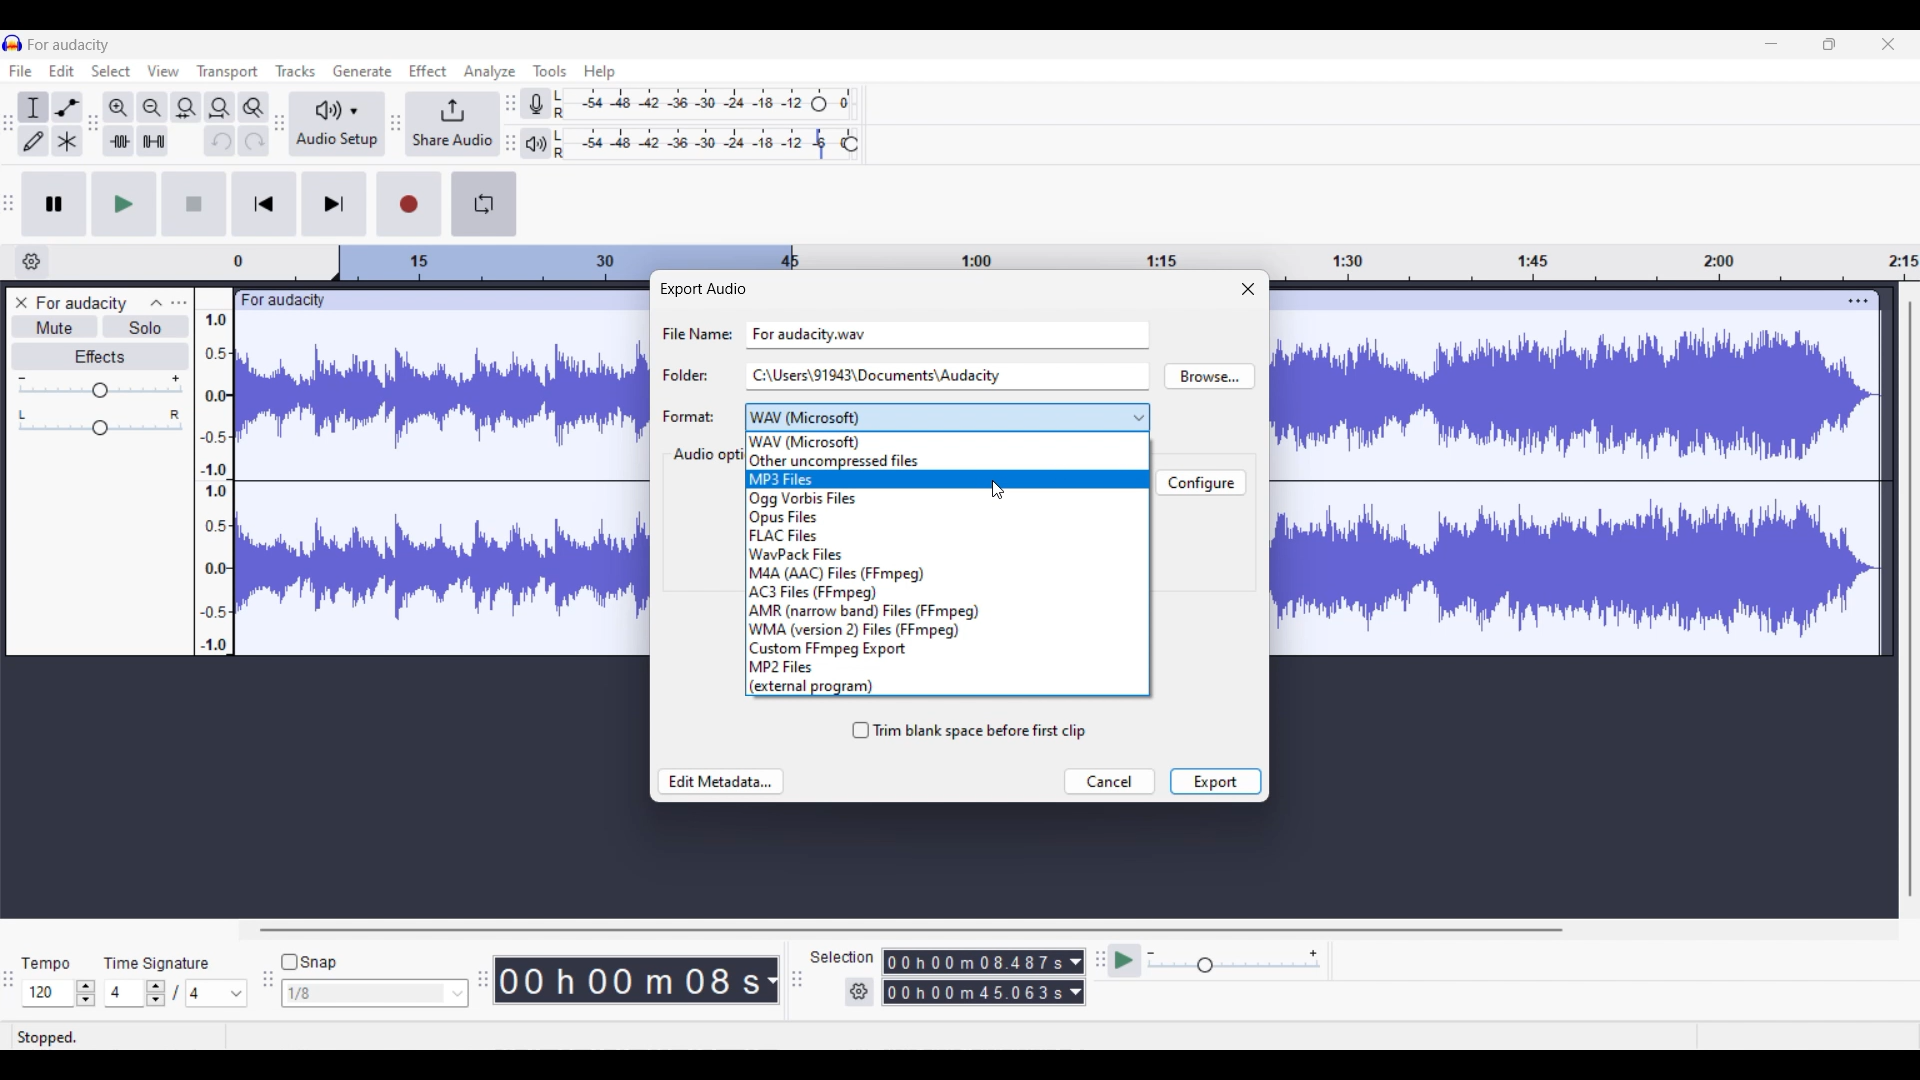  What do you see at coordinates (490, 72) in the screenshot?
I see `Analyze menu` at bounding box center [490, 72].